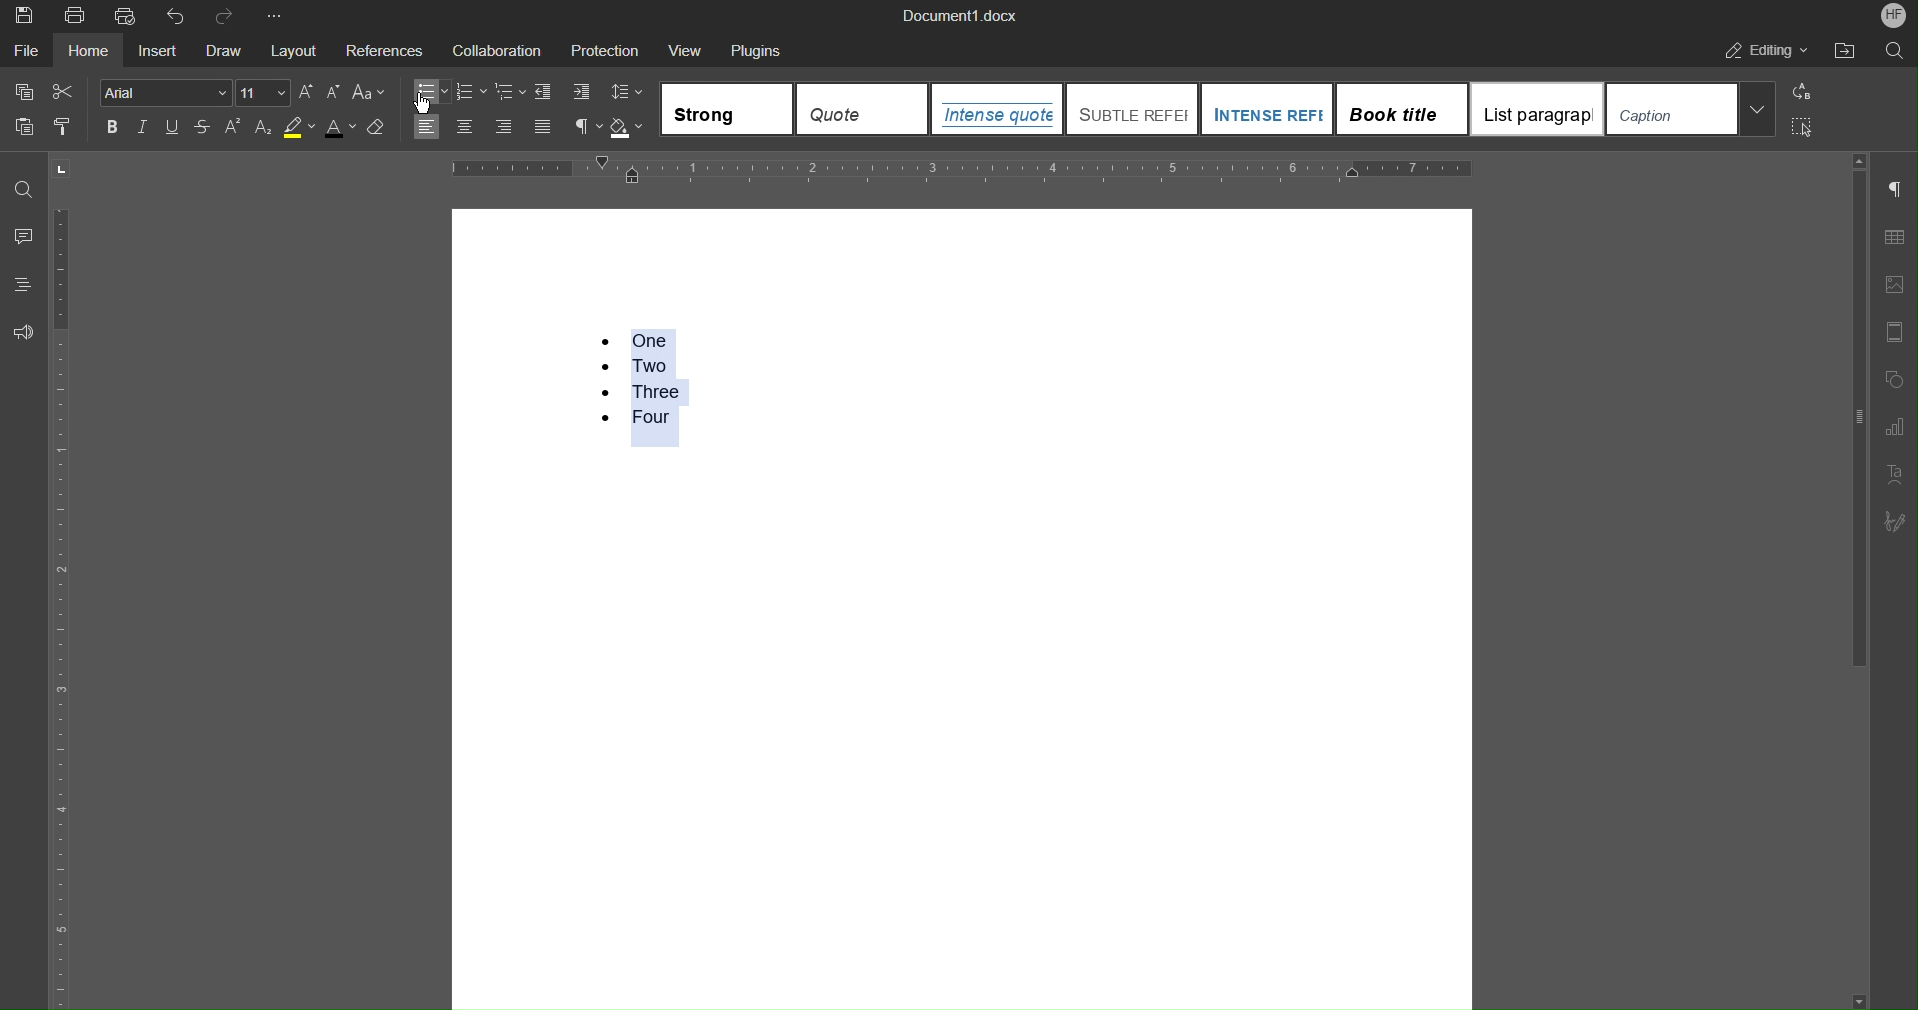 Image resolution: width=1918 pixels, height=1010 pixels. I want to click on Select All, so click(1801, 129).